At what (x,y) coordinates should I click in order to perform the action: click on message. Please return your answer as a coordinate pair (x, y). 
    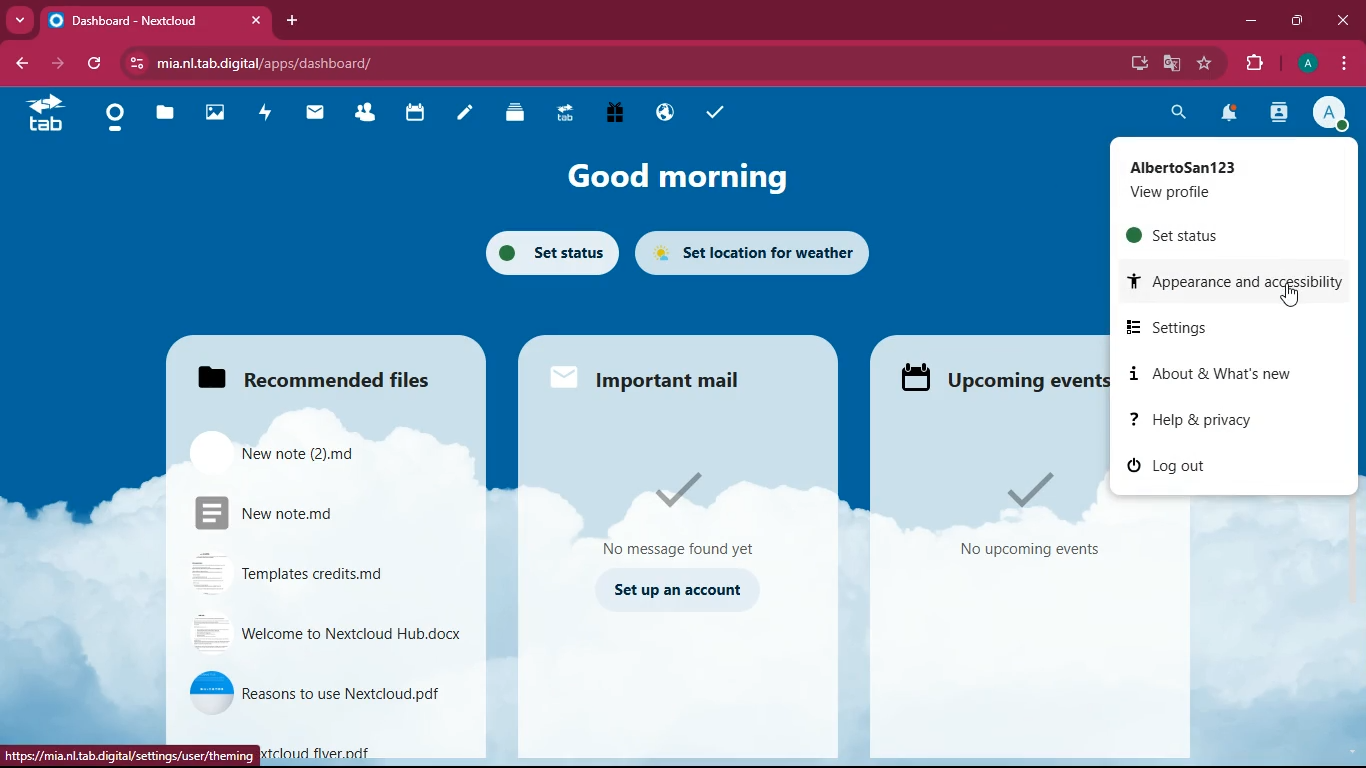
    Looking at the image, I should click on (683, 509).